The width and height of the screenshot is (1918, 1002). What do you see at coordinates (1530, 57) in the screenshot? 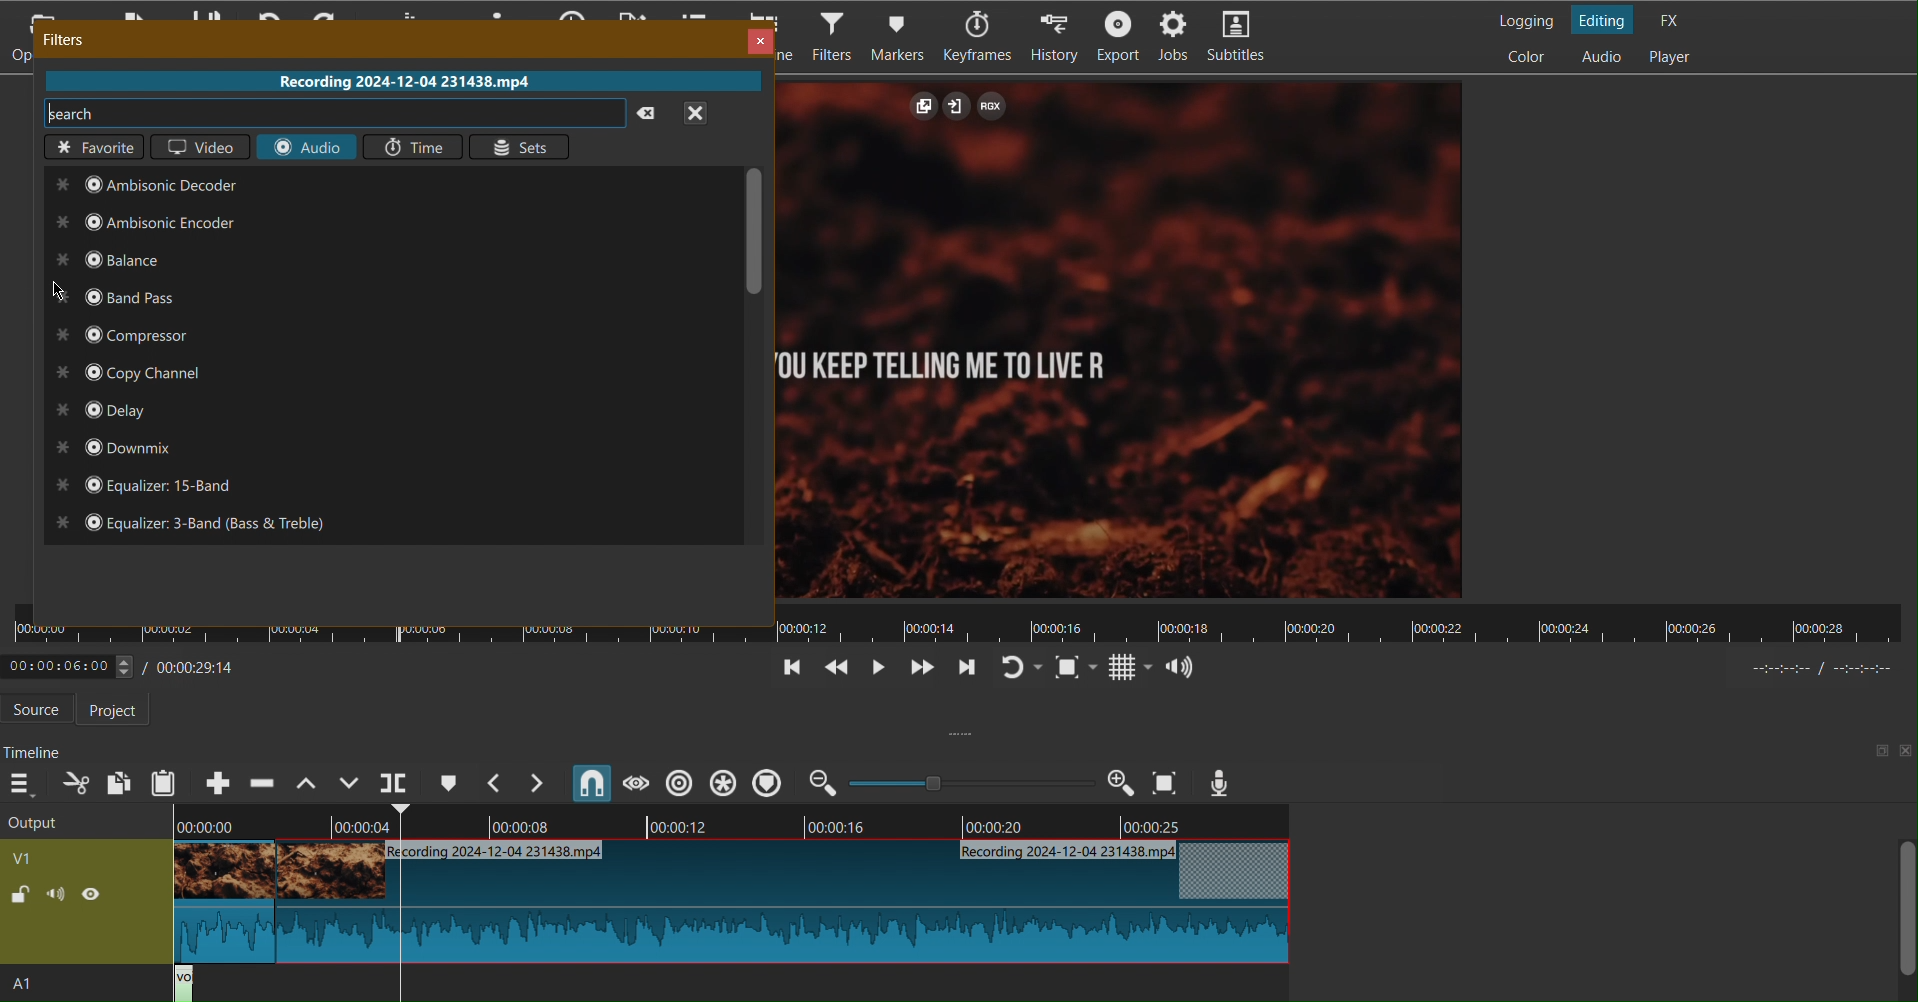
I see `Color` at bounding box center [1530, 57].